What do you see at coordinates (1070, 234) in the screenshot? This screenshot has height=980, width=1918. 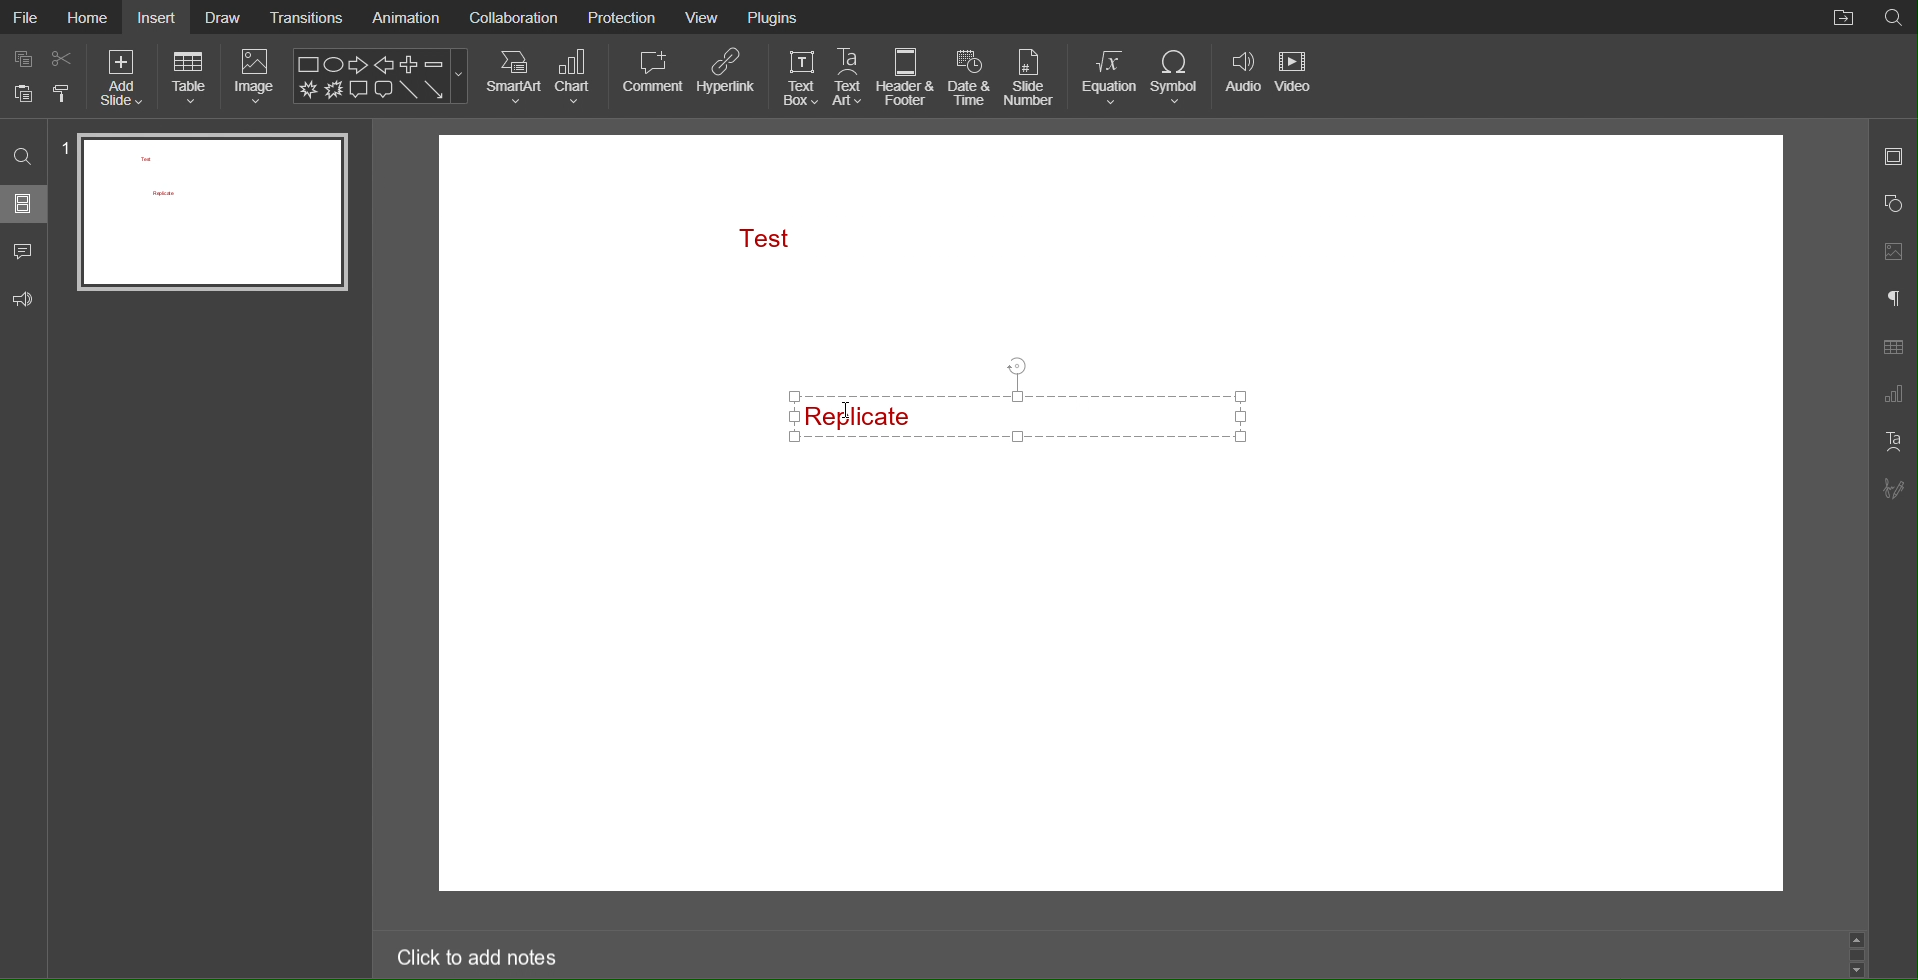 I see `Text Box` at bounding box center [1070, 234].